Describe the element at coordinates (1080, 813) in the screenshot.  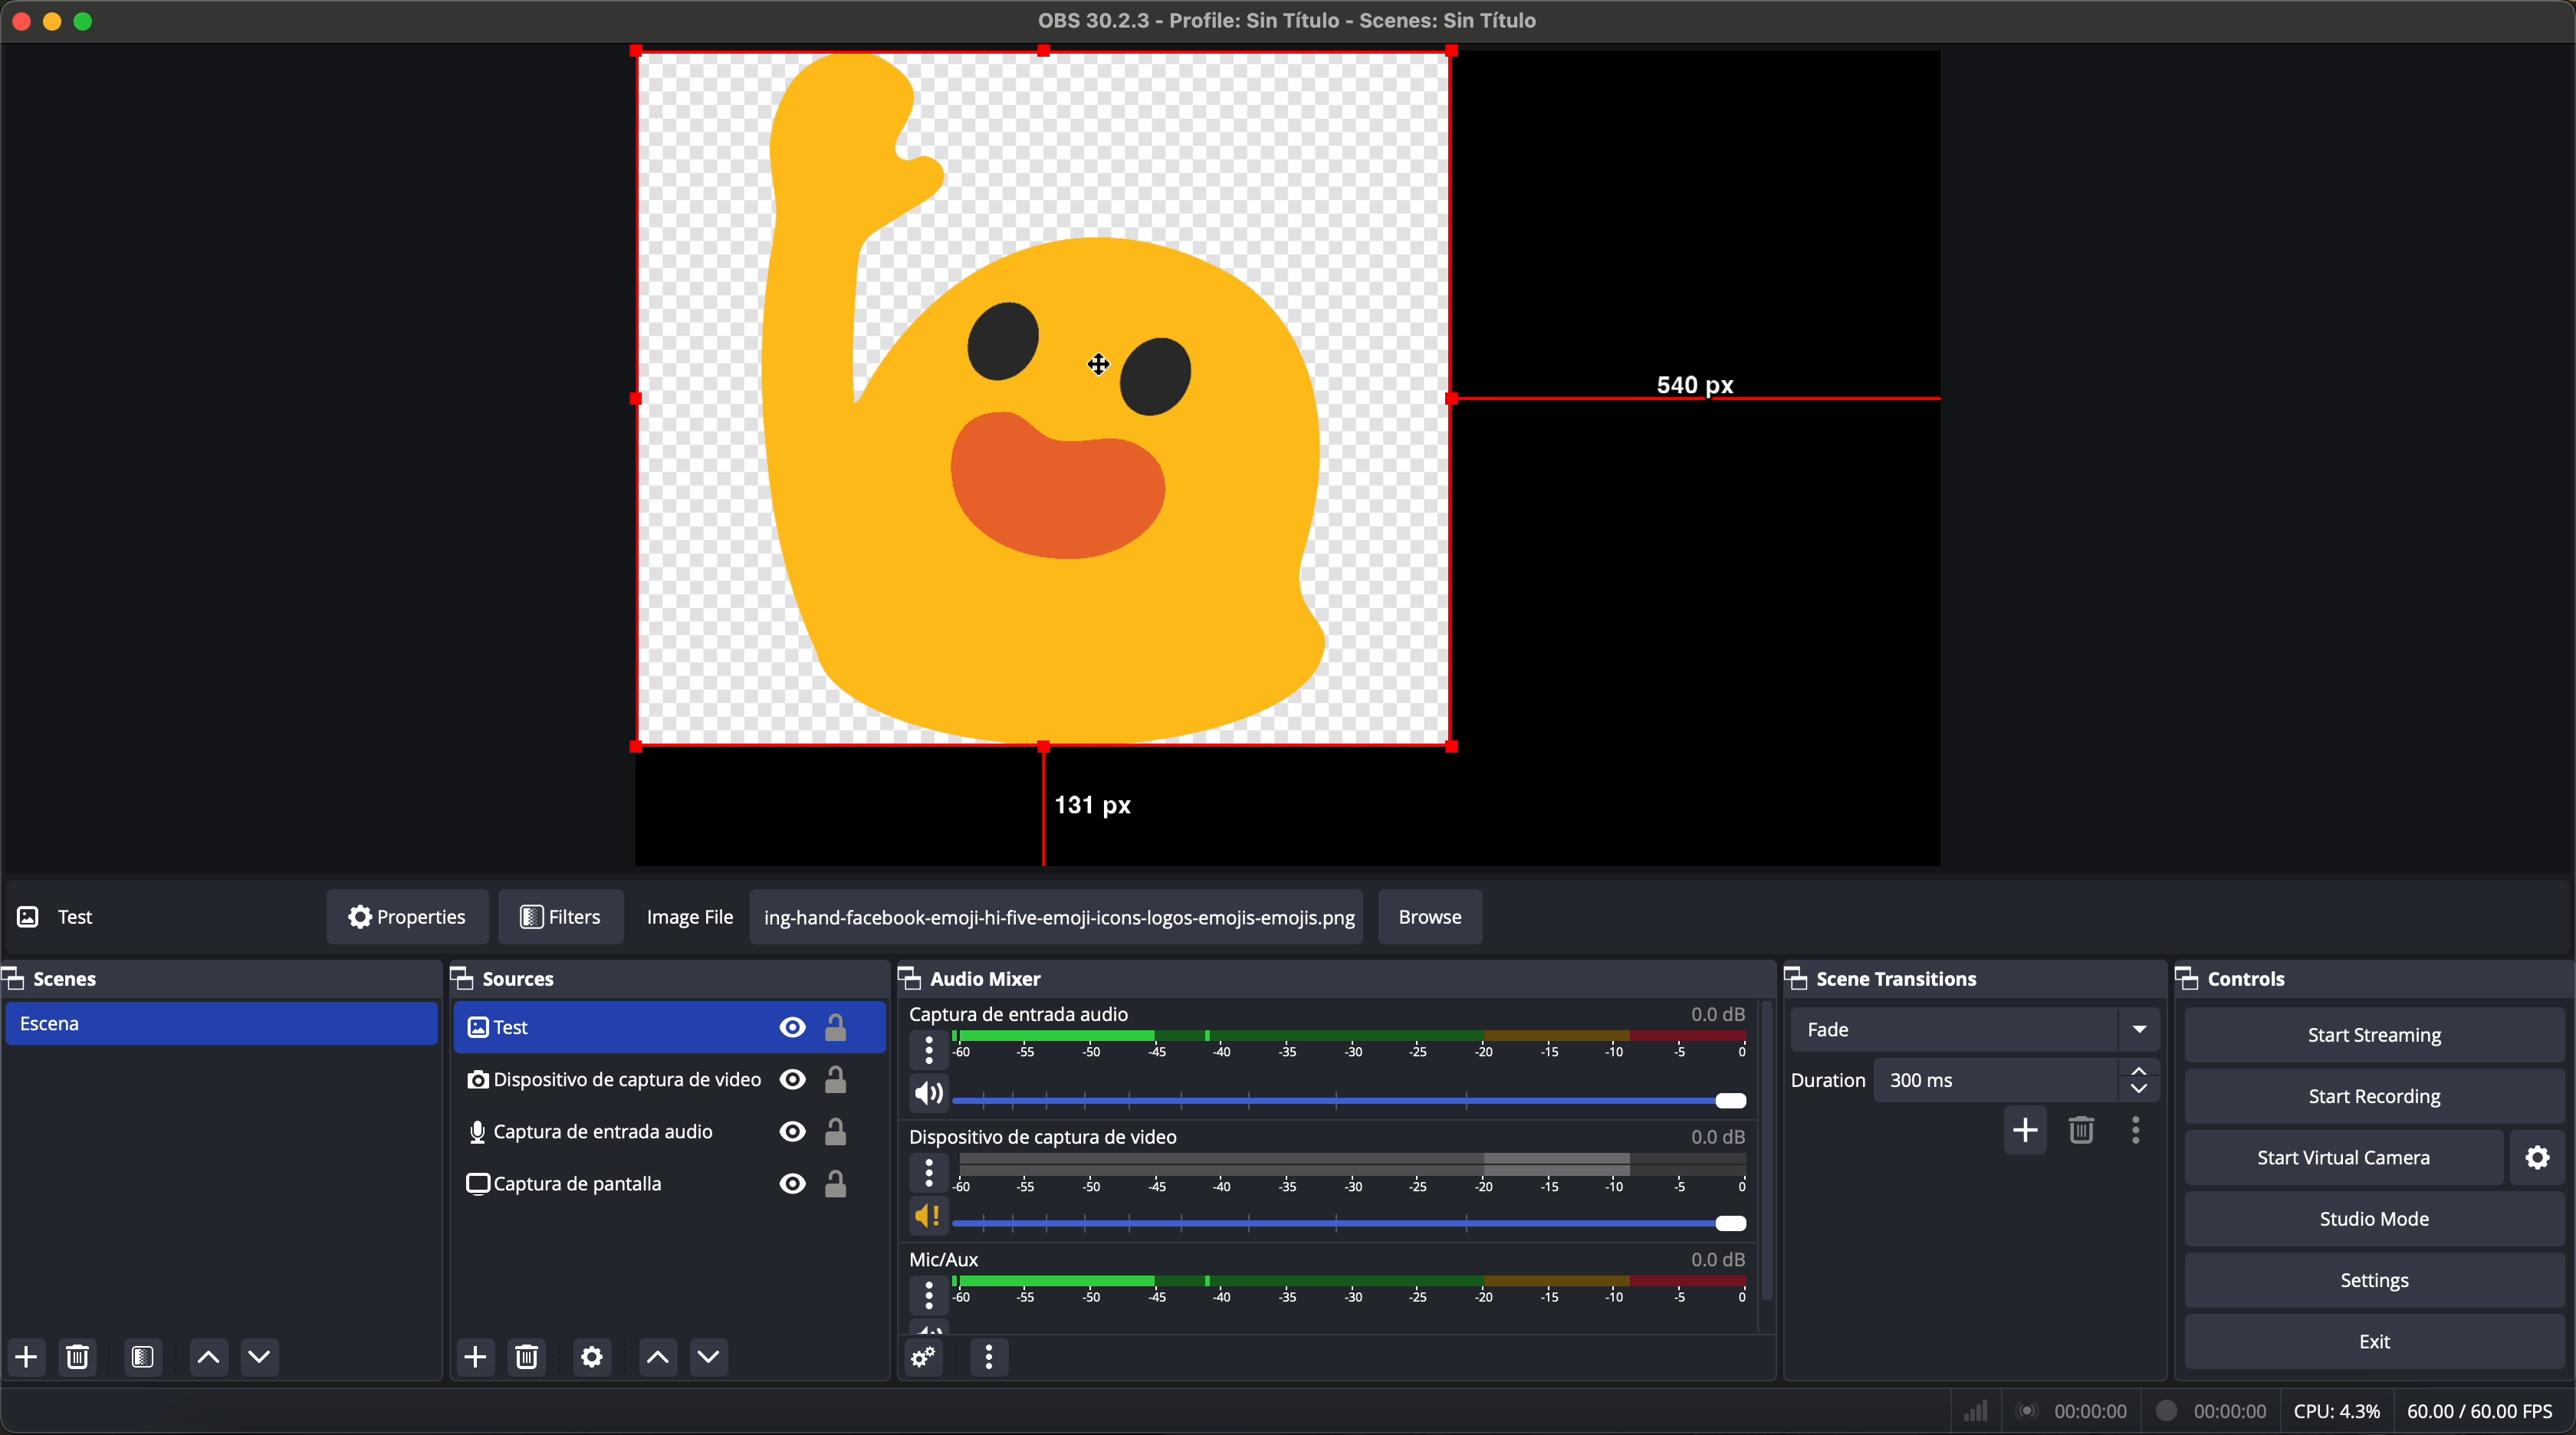
I see `131 px distance` at that location.